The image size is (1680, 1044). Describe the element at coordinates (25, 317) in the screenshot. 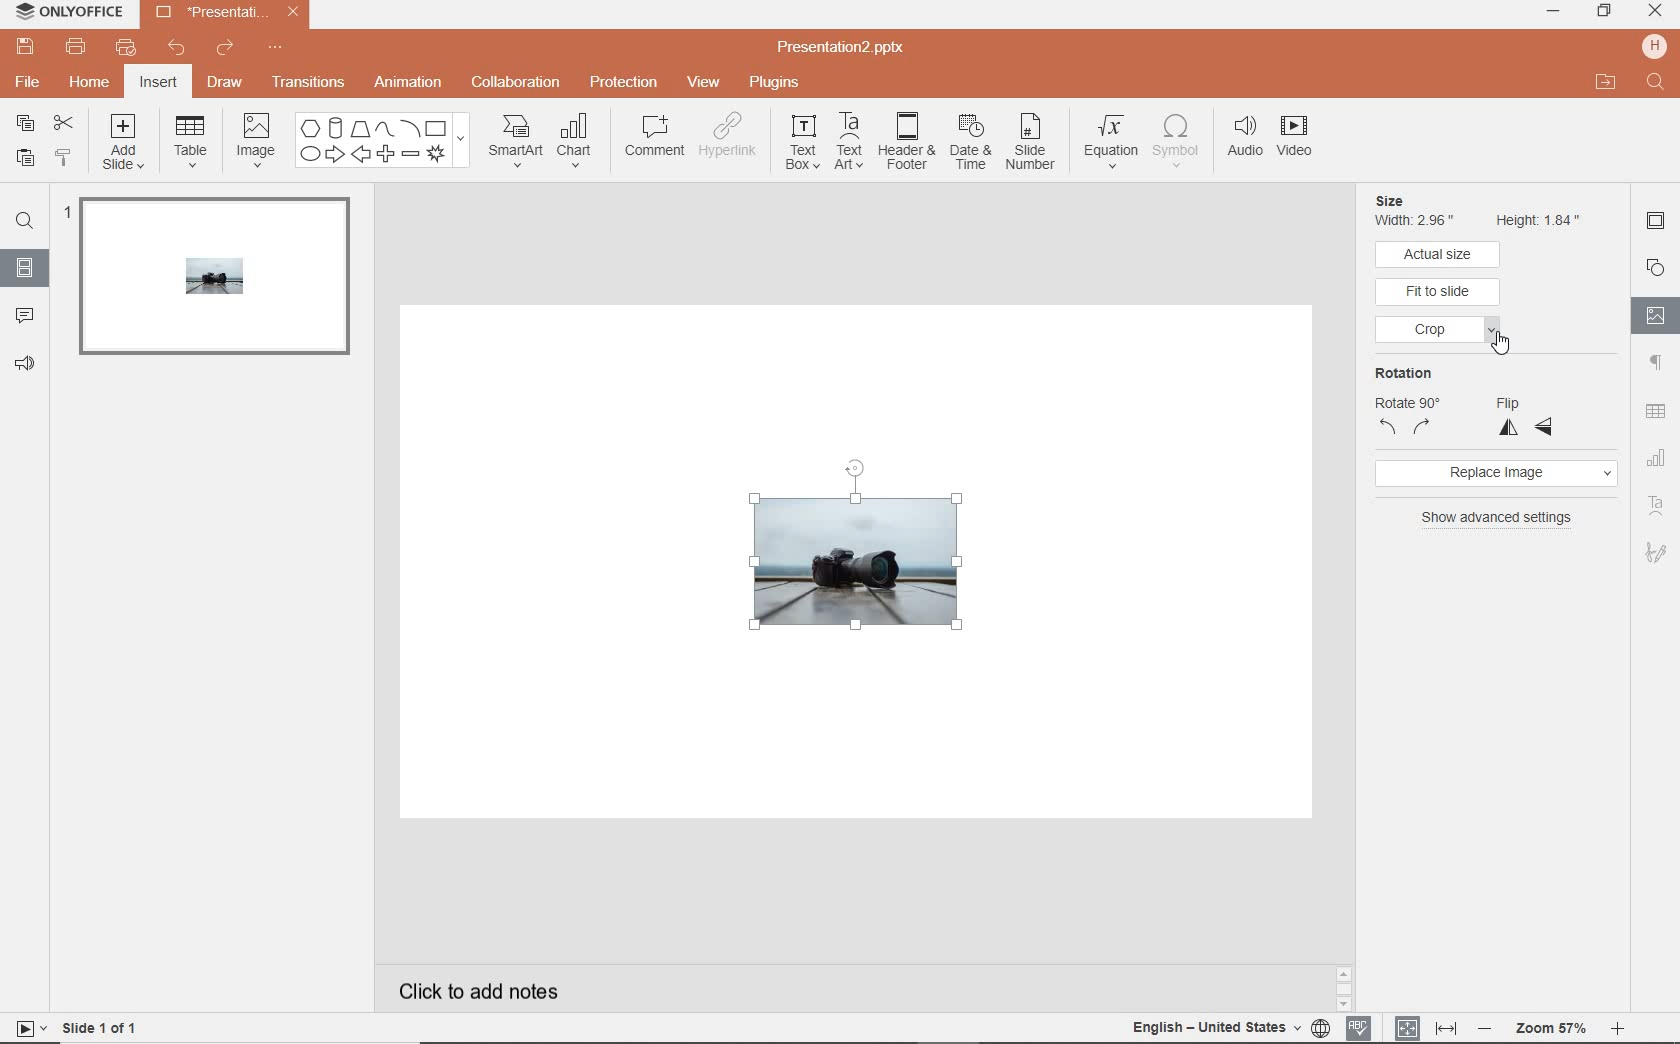

I see `comment` at that location.